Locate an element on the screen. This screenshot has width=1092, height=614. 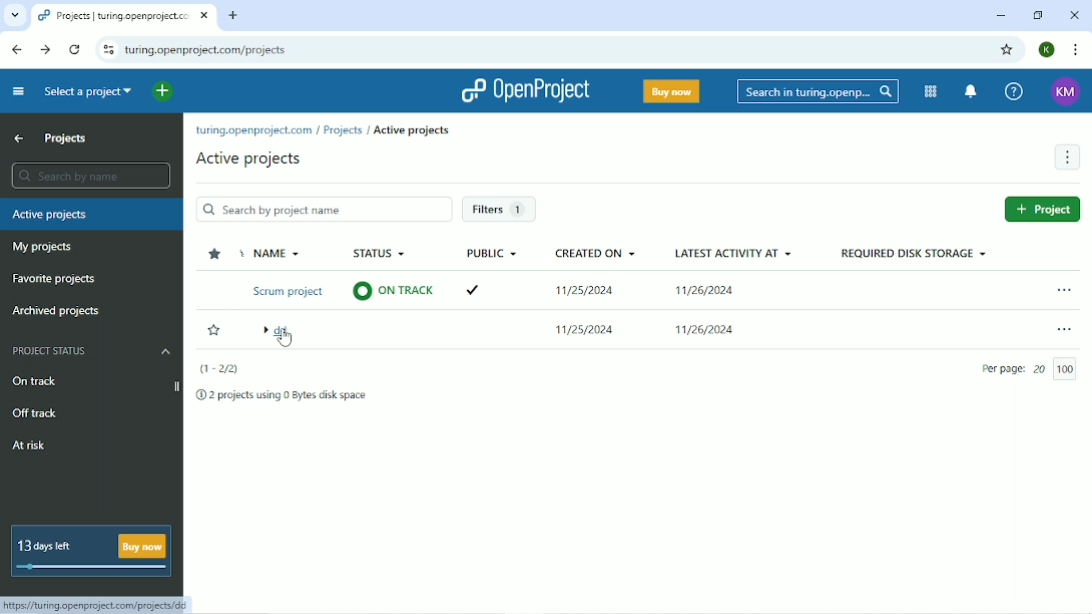
Search tabs  is located at coordinates (15, 17).